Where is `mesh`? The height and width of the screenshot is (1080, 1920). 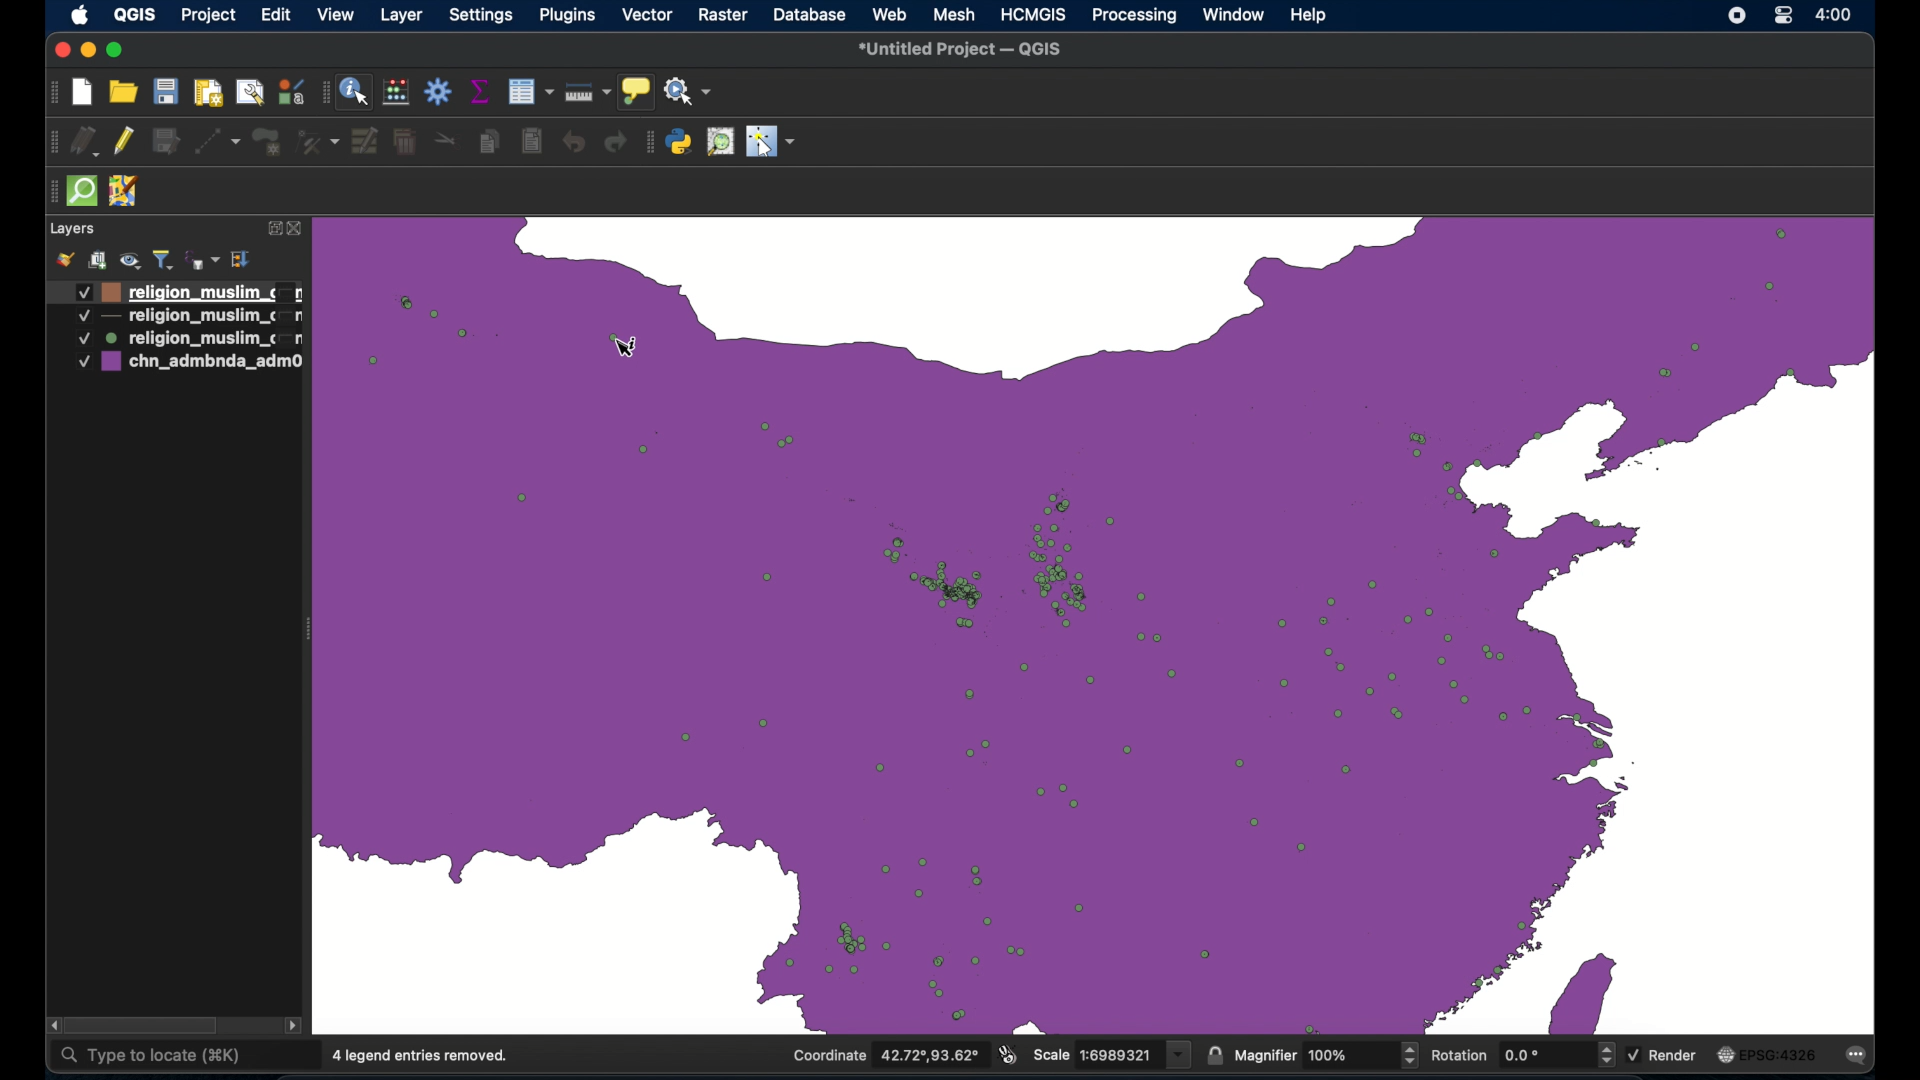 mesh is located at coordinates (955, 13).